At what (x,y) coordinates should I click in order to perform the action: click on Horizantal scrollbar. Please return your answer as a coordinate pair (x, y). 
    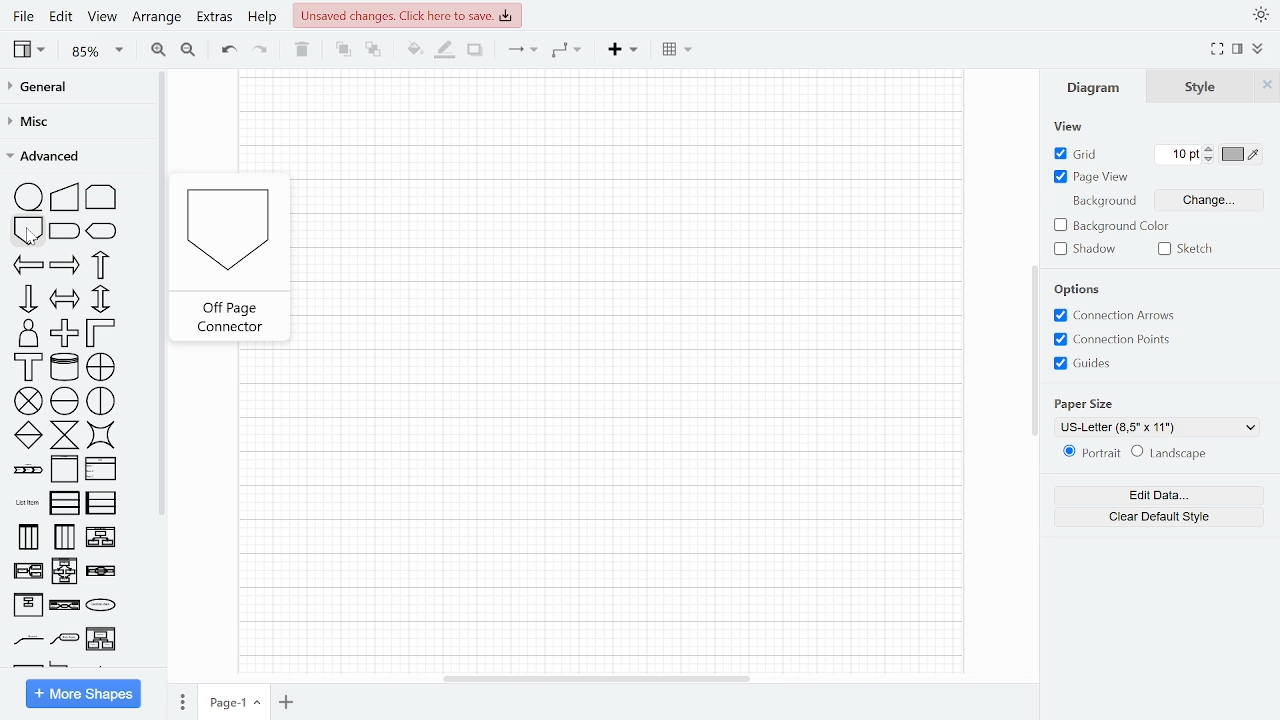
    Looking at the image, I should click on (594, 680).